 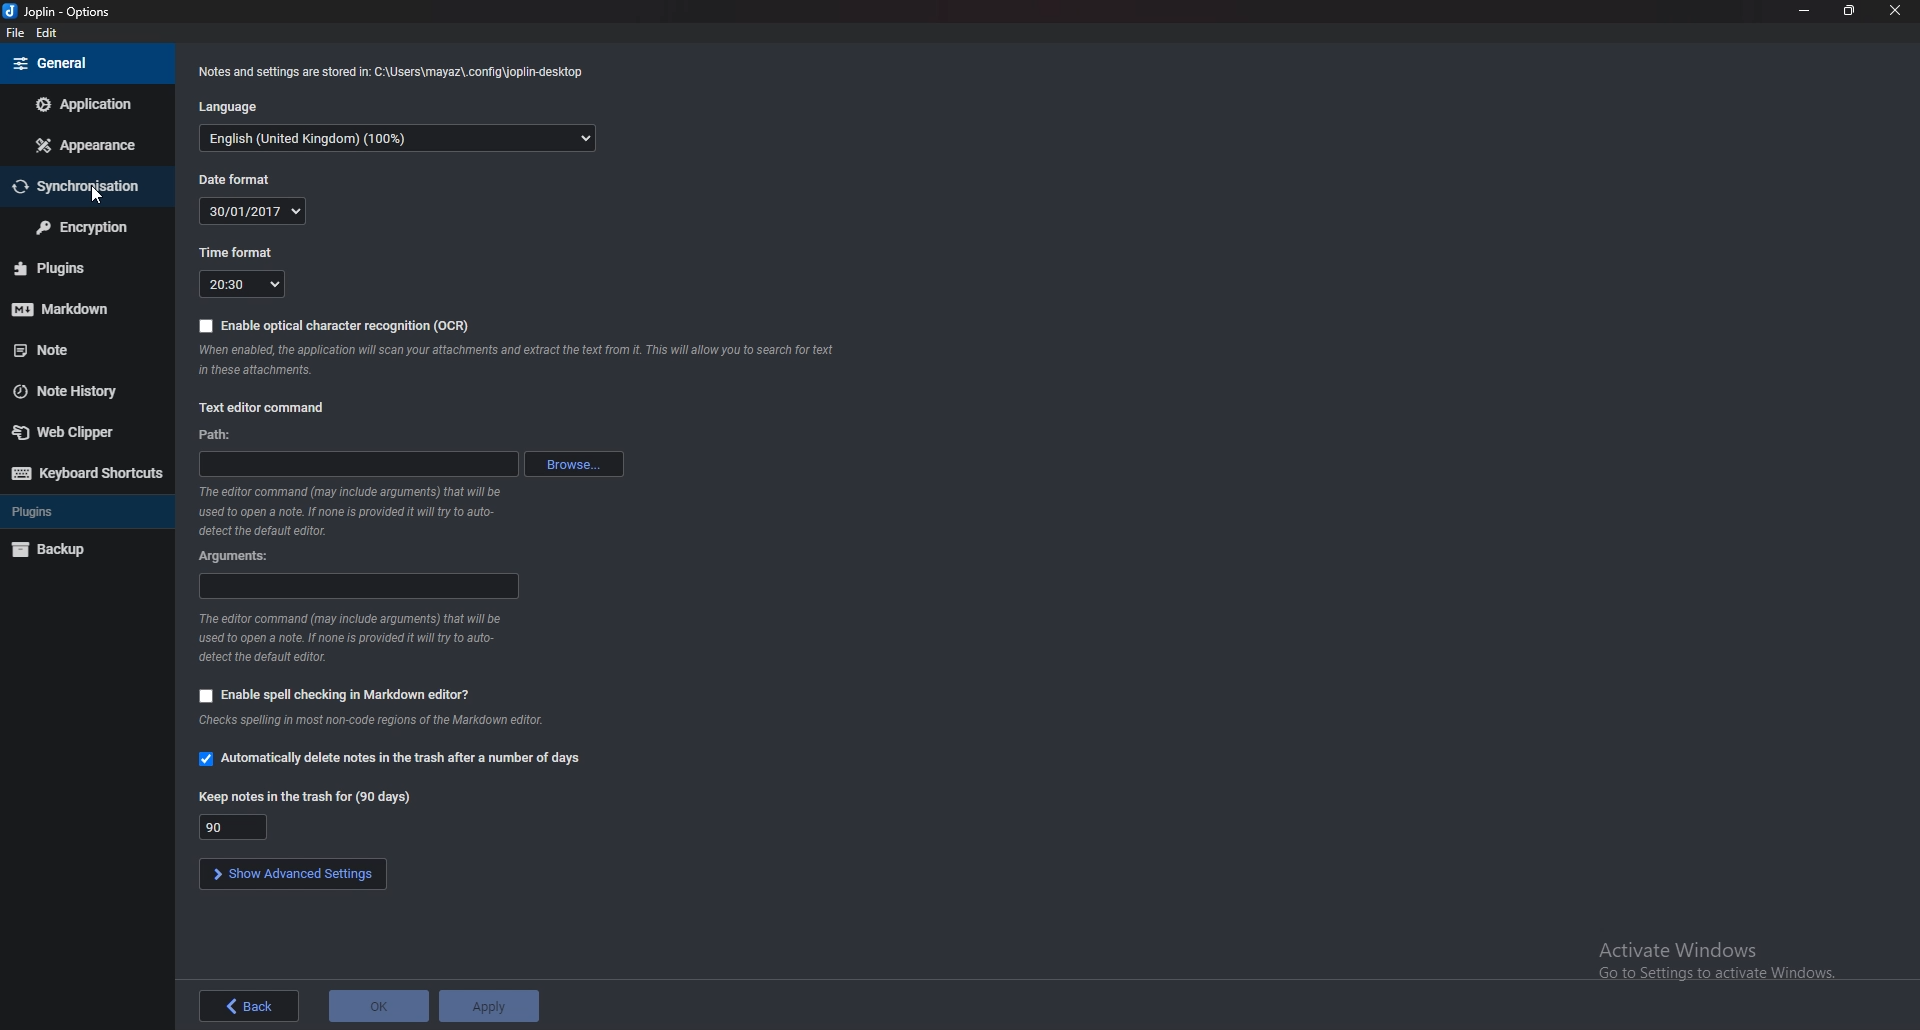 I want to click on file, so click(x=13, y=34).